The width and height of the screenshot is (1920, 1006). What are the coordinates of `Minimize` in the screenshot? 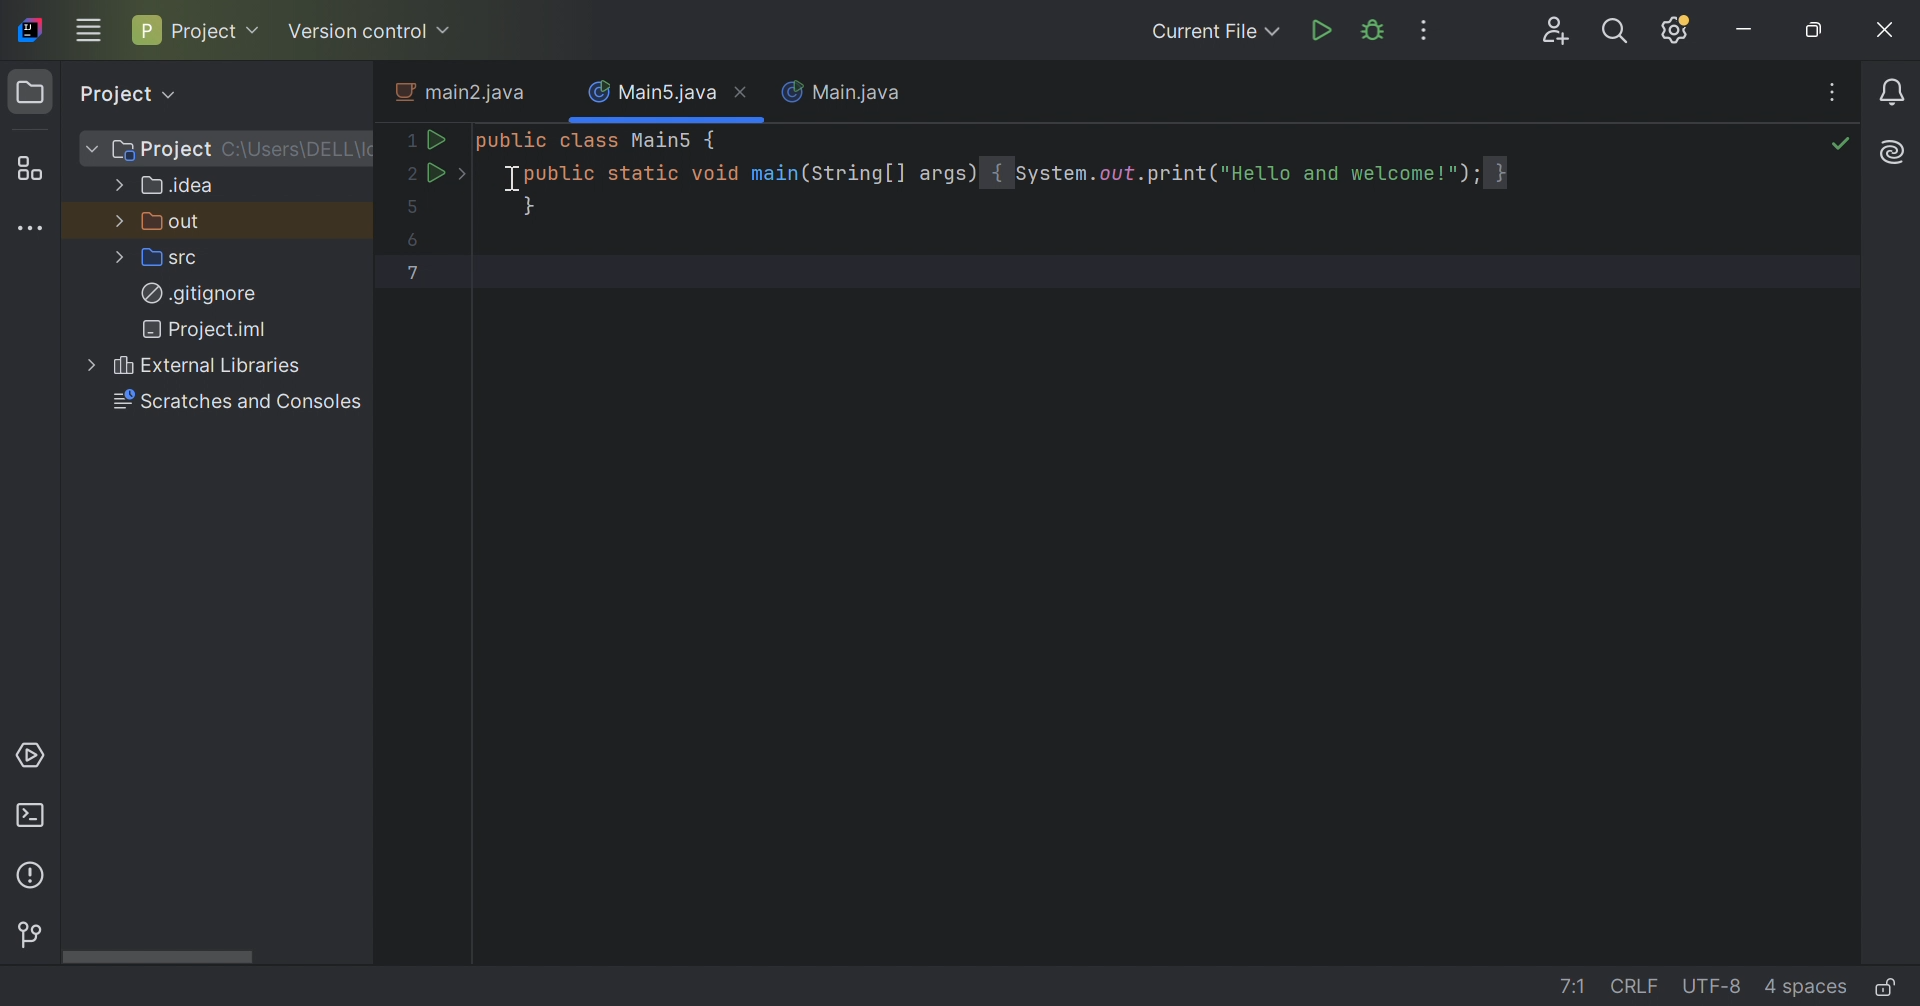 It's located at (1749, 29).